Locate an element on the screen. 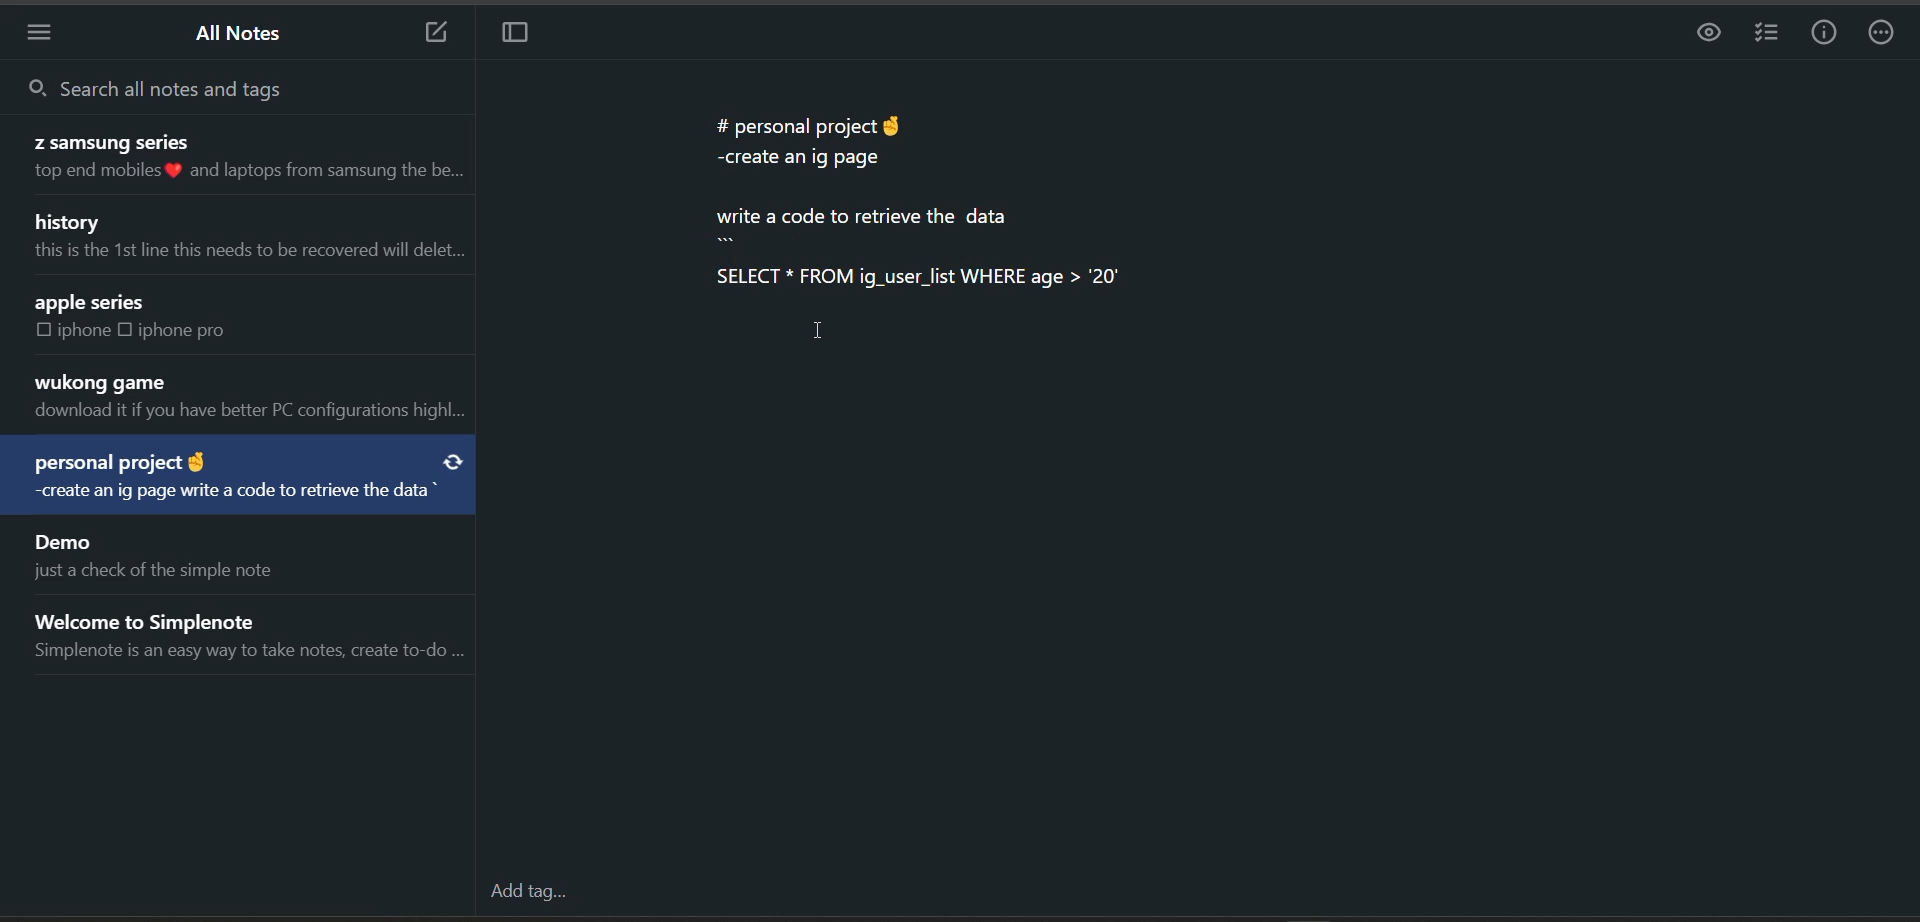  cursor is located at coordinates (823, 329).